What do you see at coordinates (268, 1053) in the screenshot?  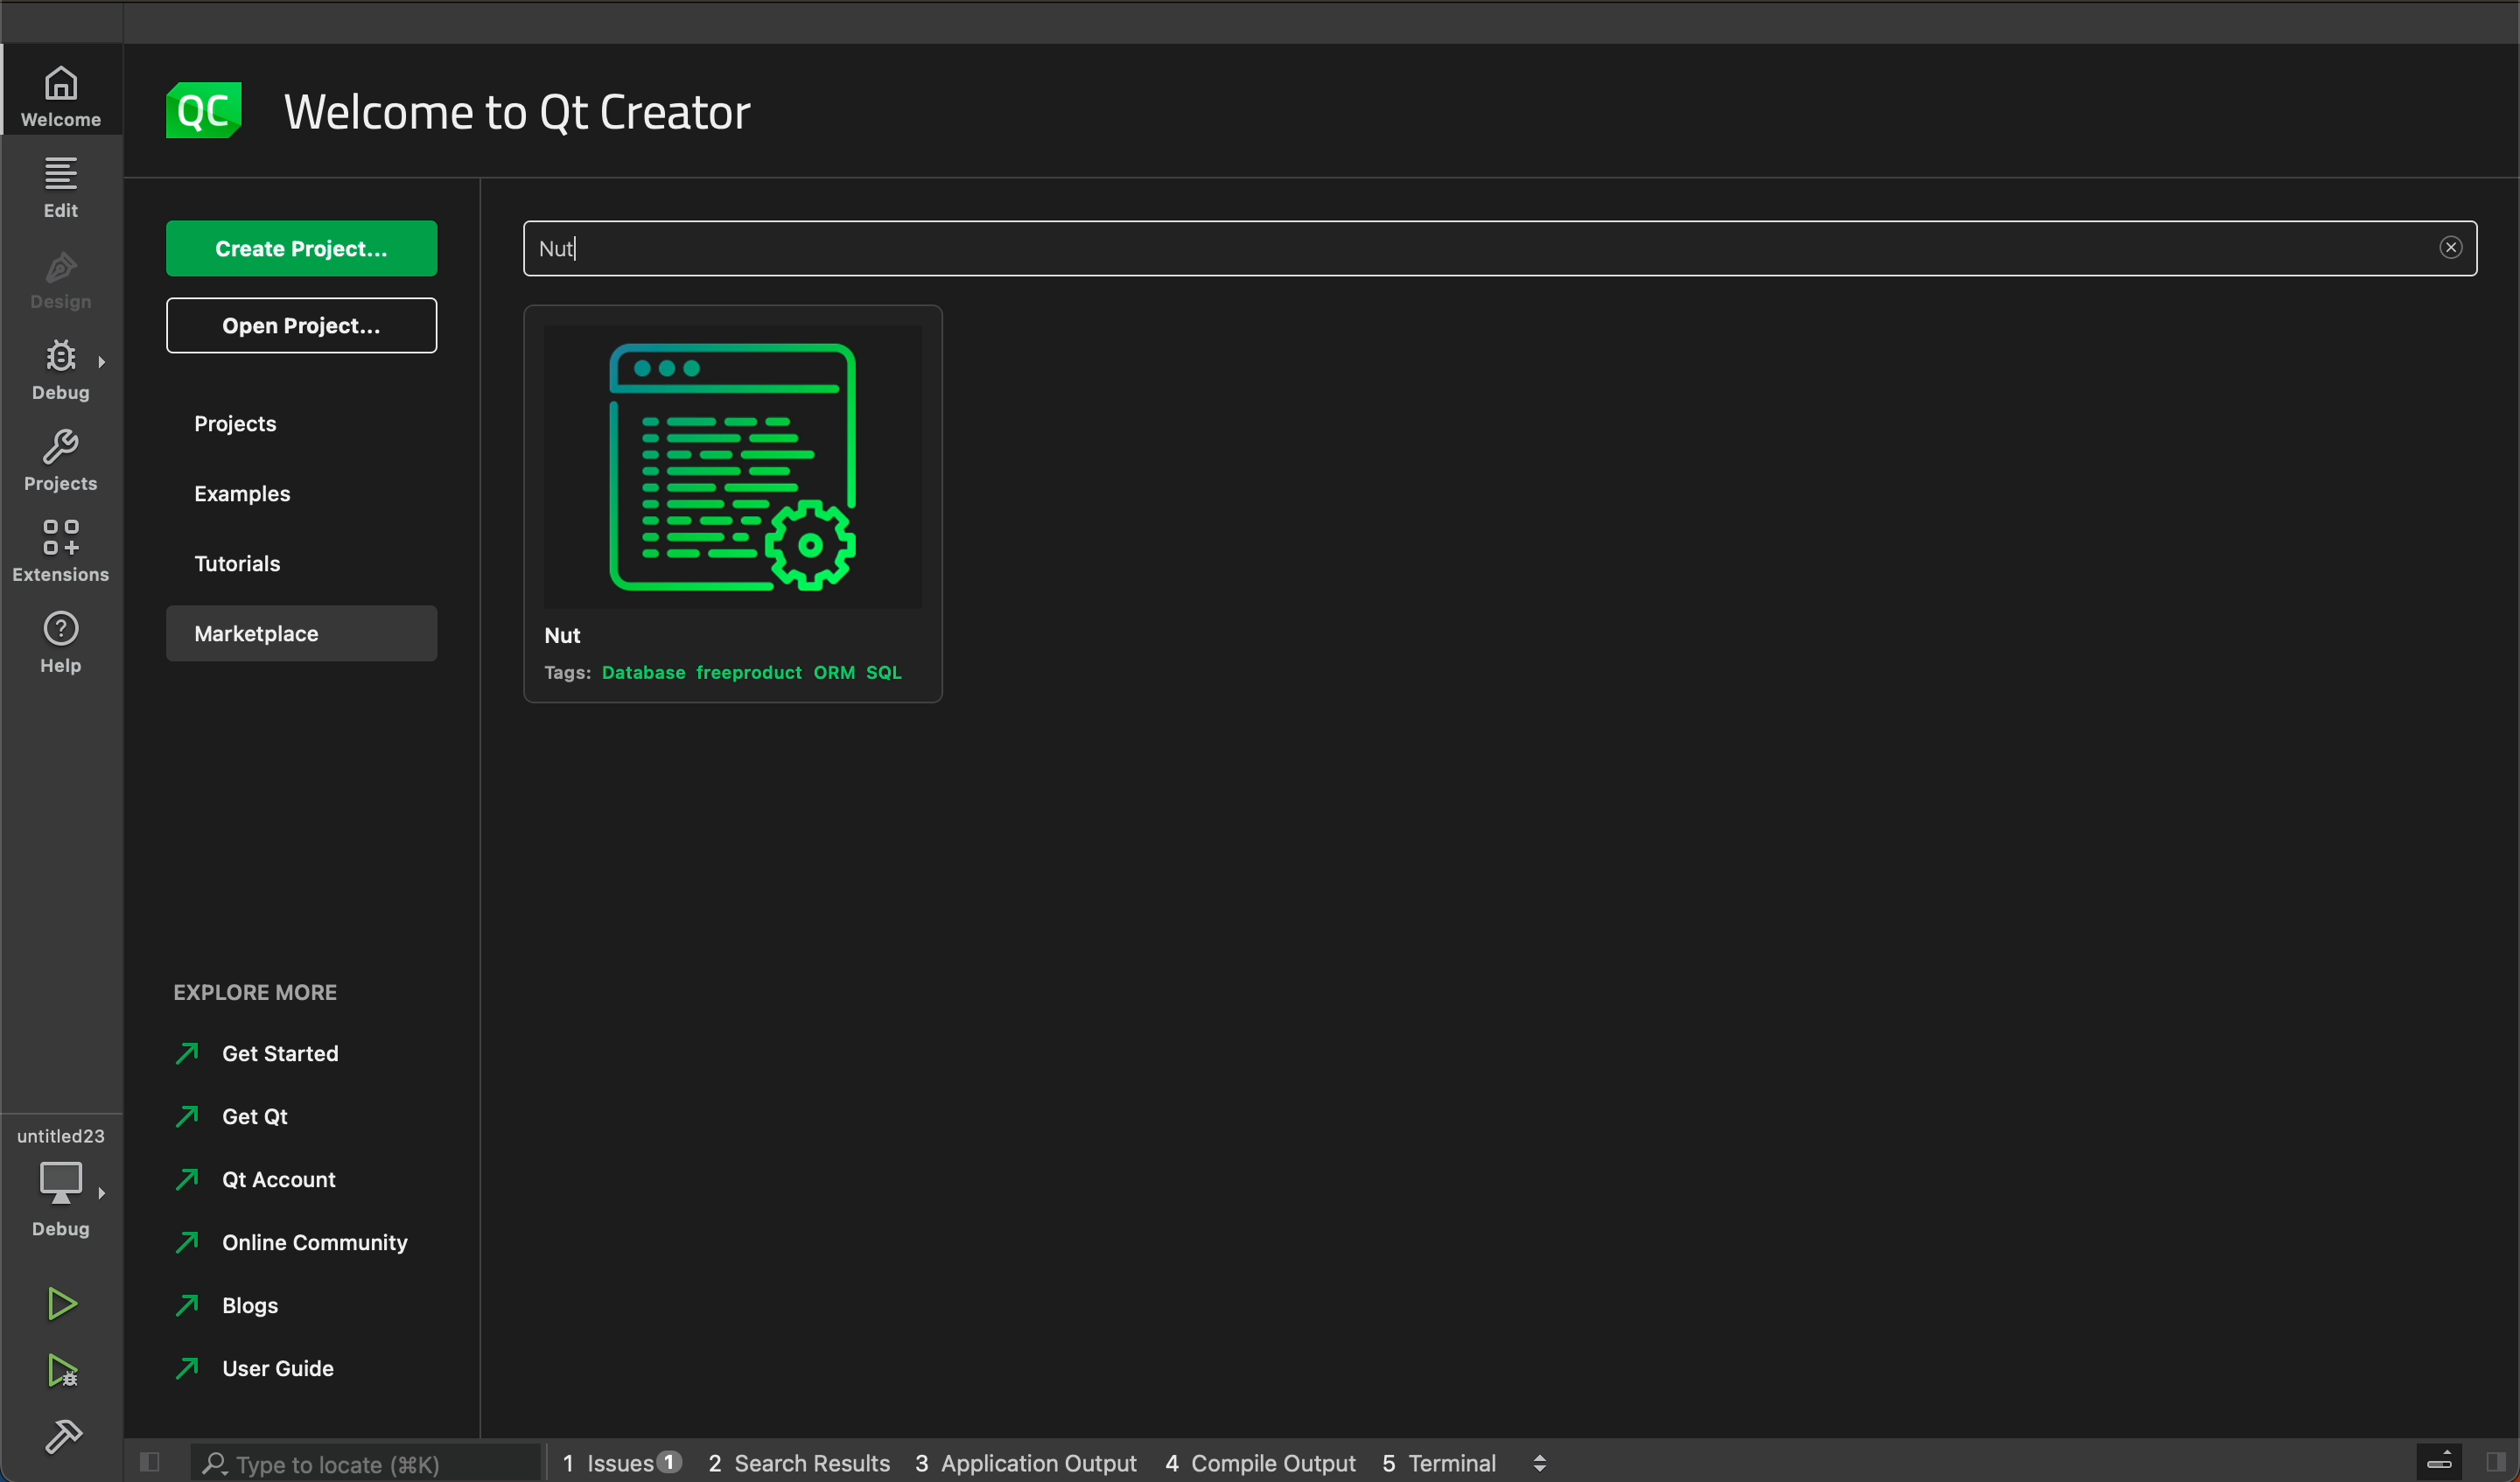 I see `` at bounding box center [268, 1053].